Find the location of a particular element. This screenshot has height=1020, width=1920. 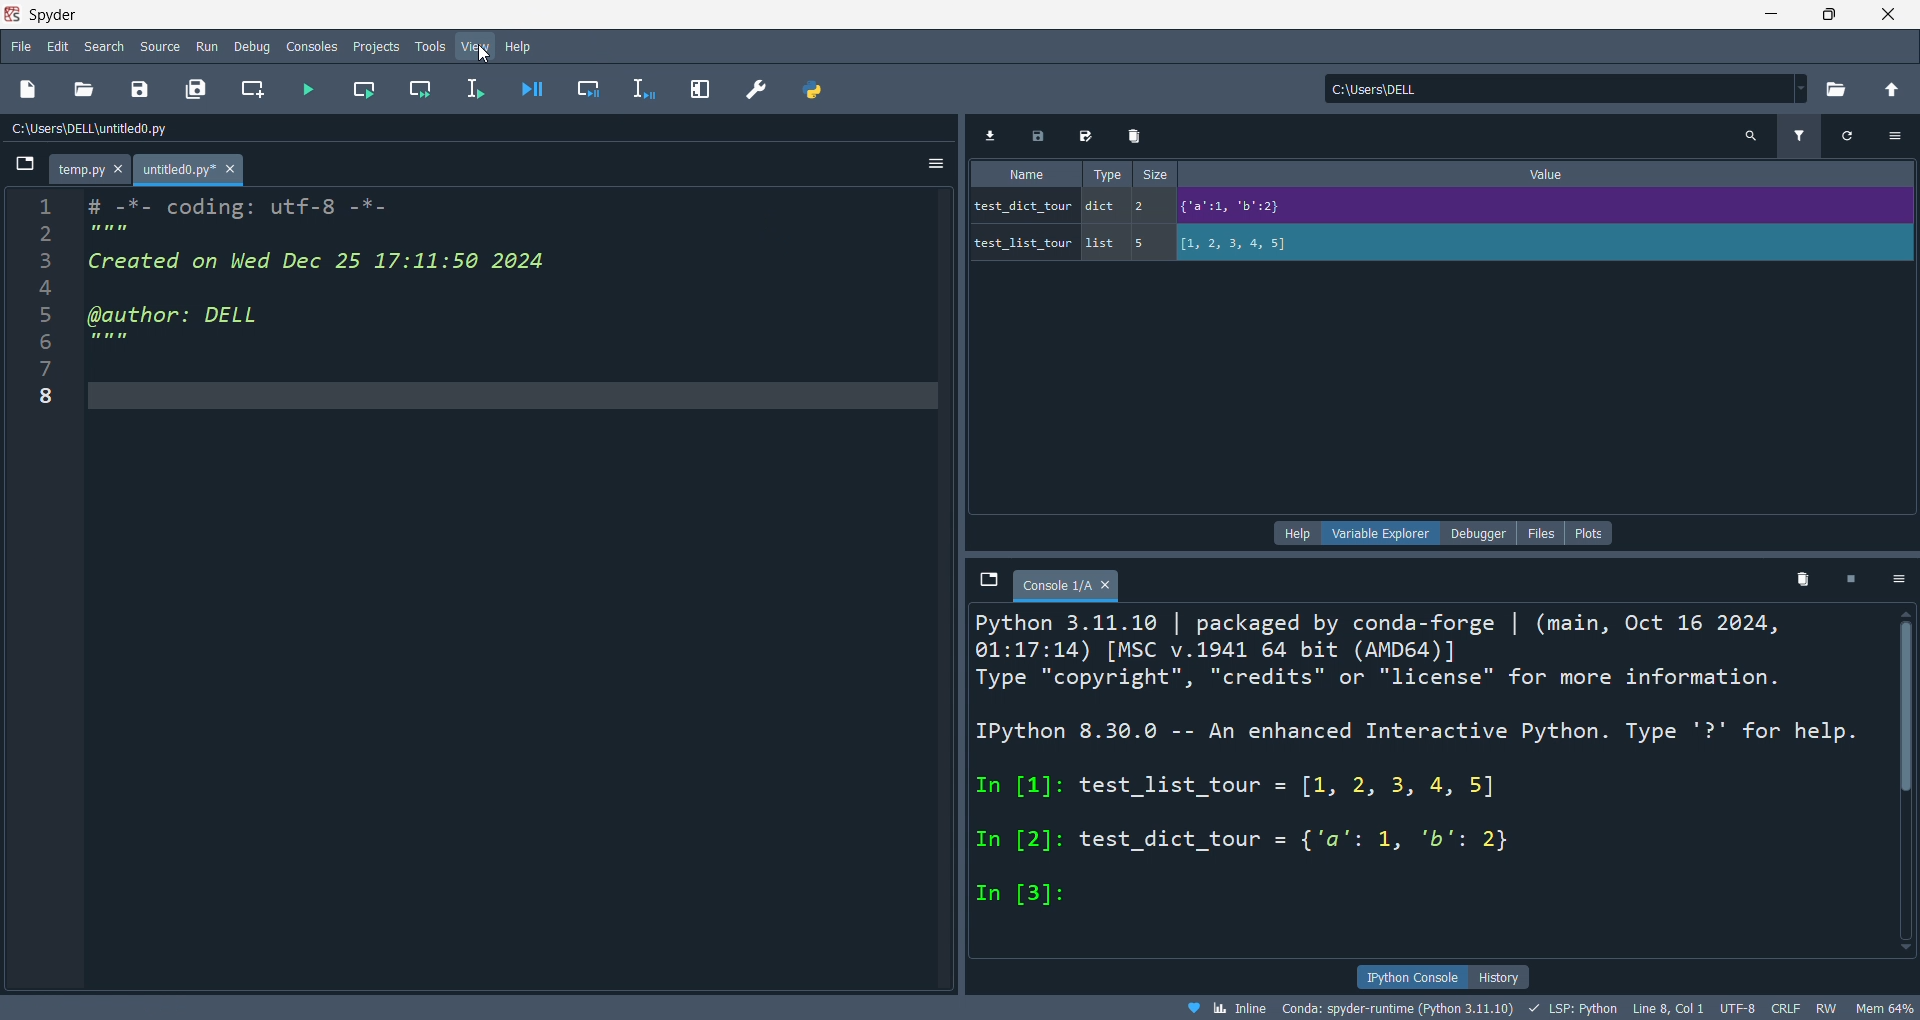

open parent directory is located at coordinates (1892, 87).